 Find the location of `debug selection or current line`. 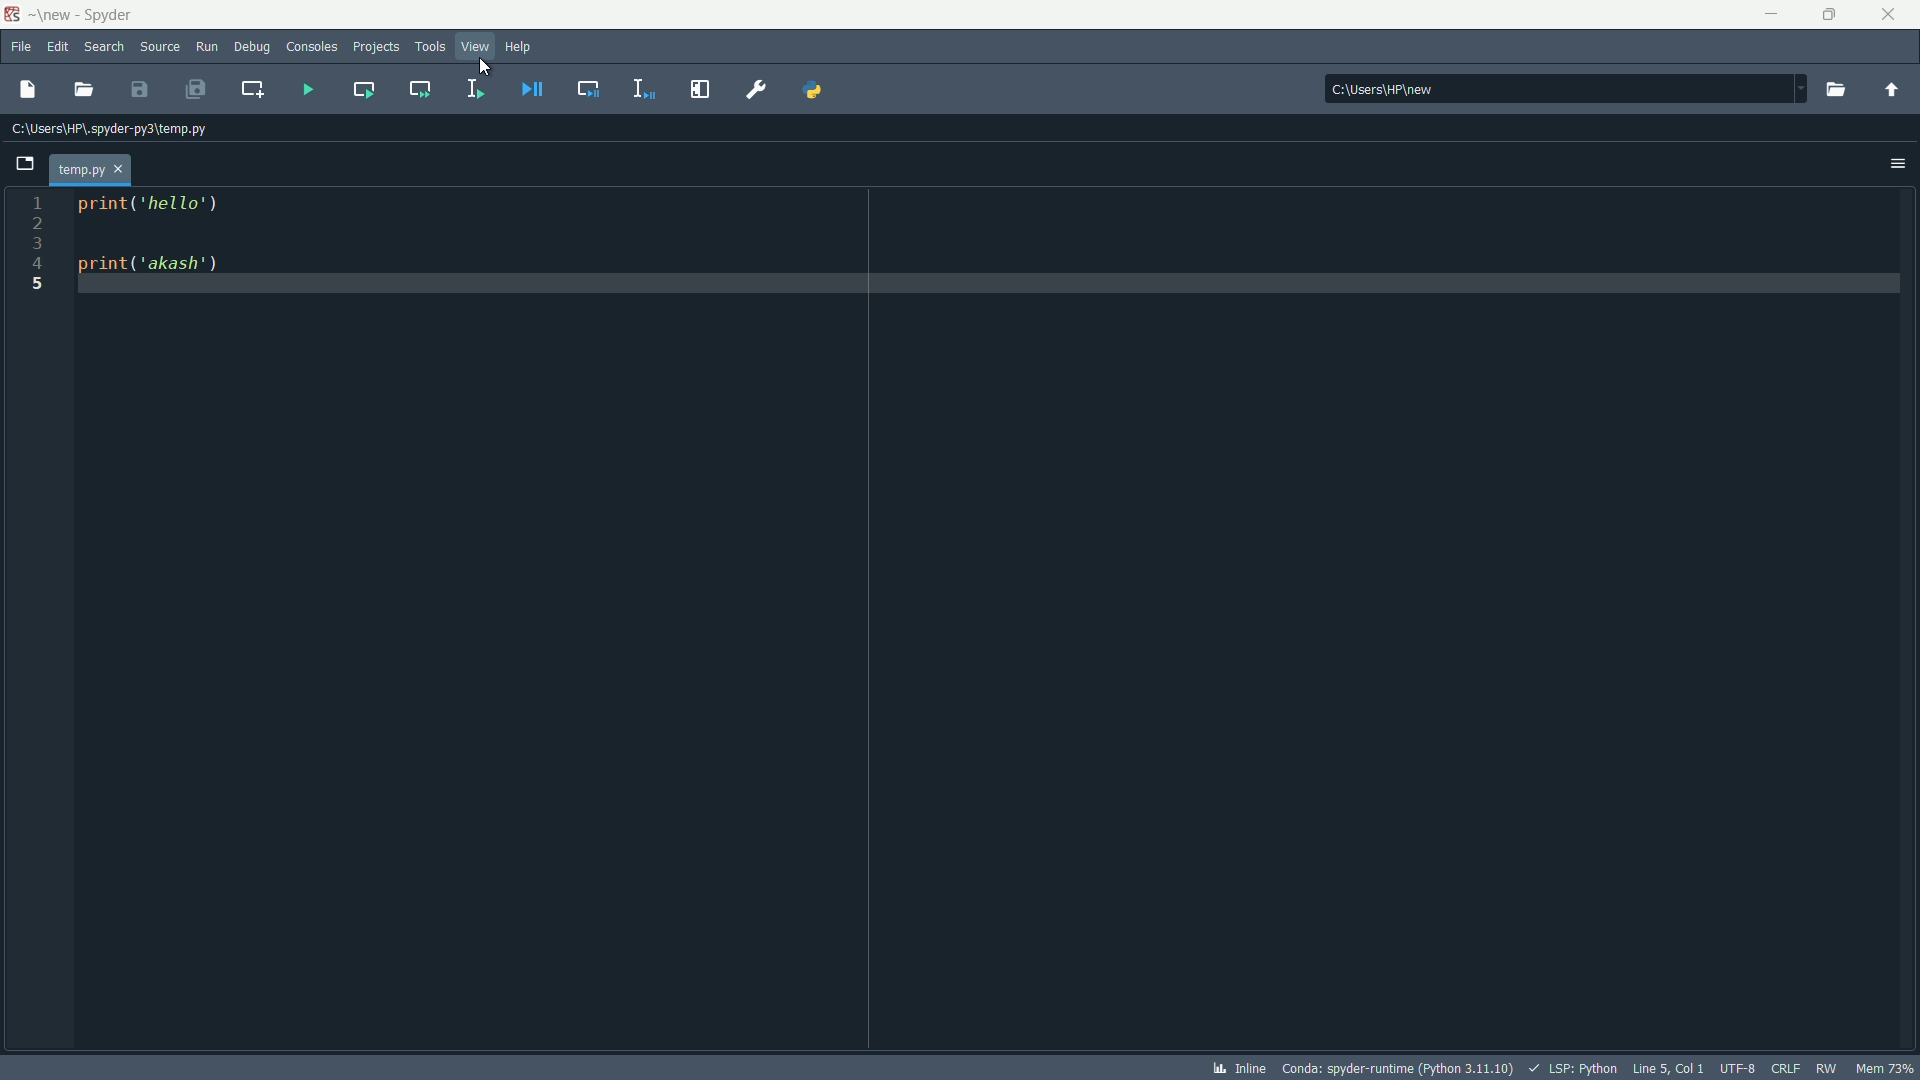

debug selection or current line is located at coordinates (643, 90).